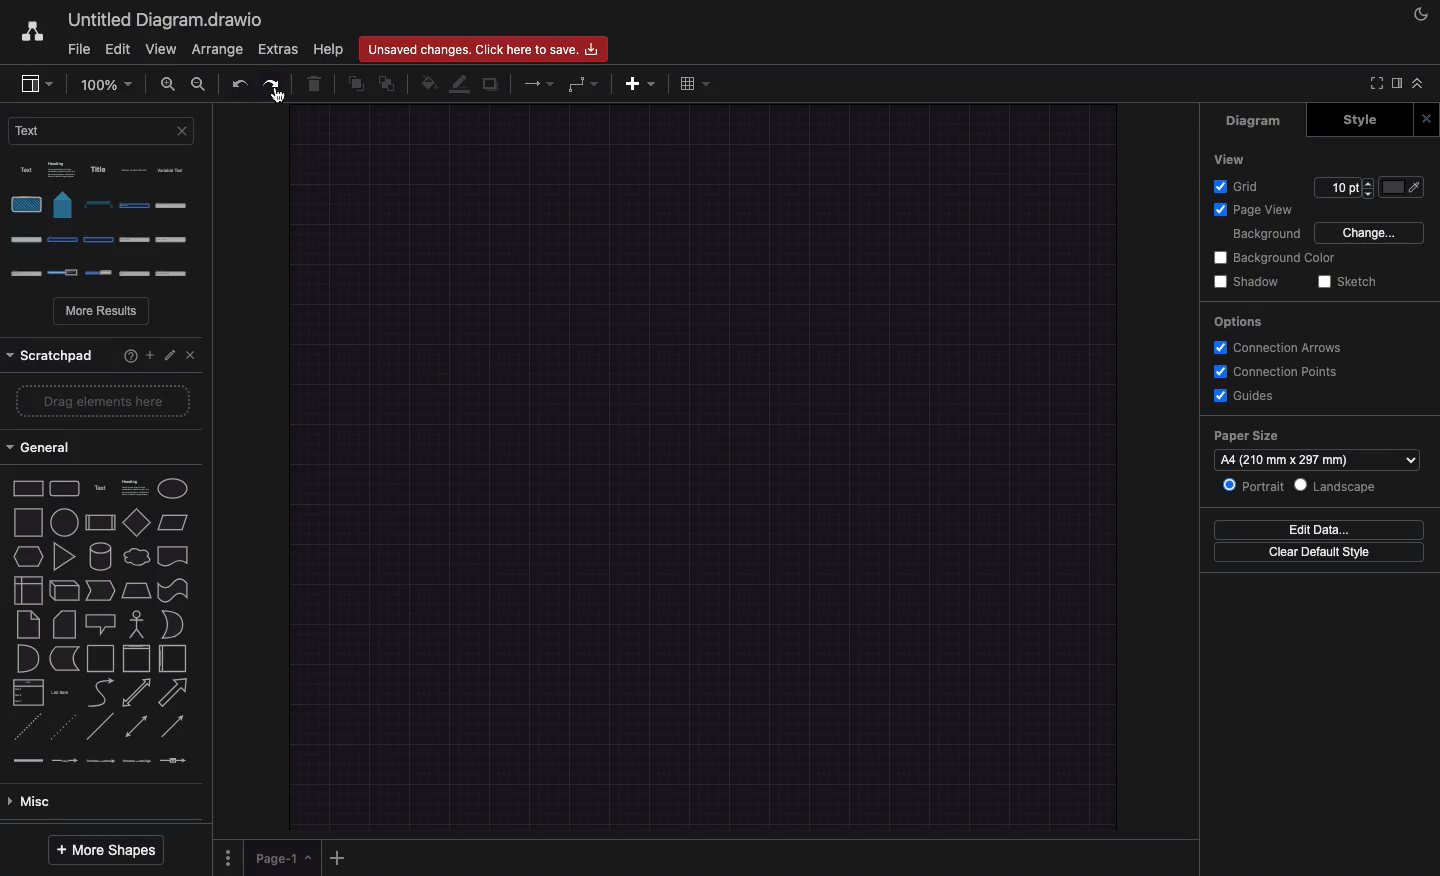 This screenshot has height=876, width=1440. Describe the element at coordinates (1265, 234) in the screenshot. I see `Background` at that location.